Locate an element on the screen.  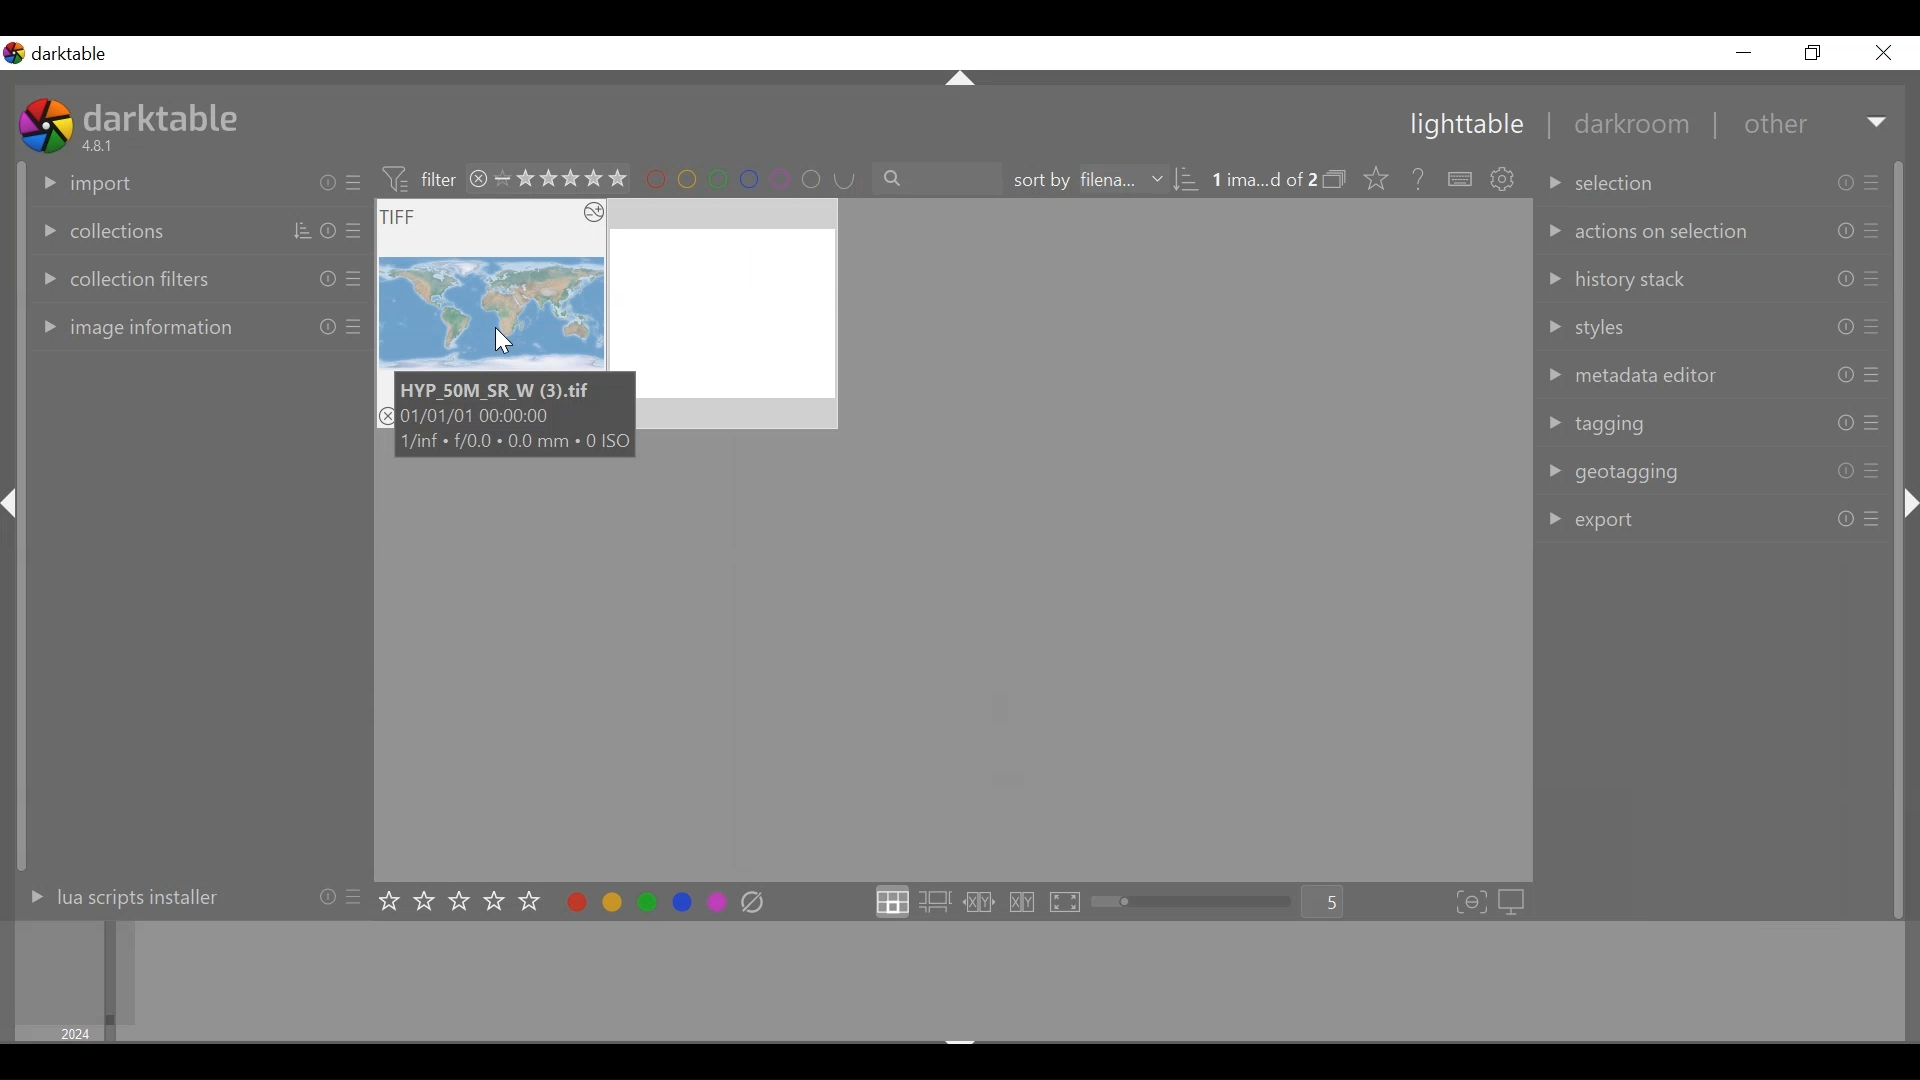
geotagging is located at coordinates (1708, 471).